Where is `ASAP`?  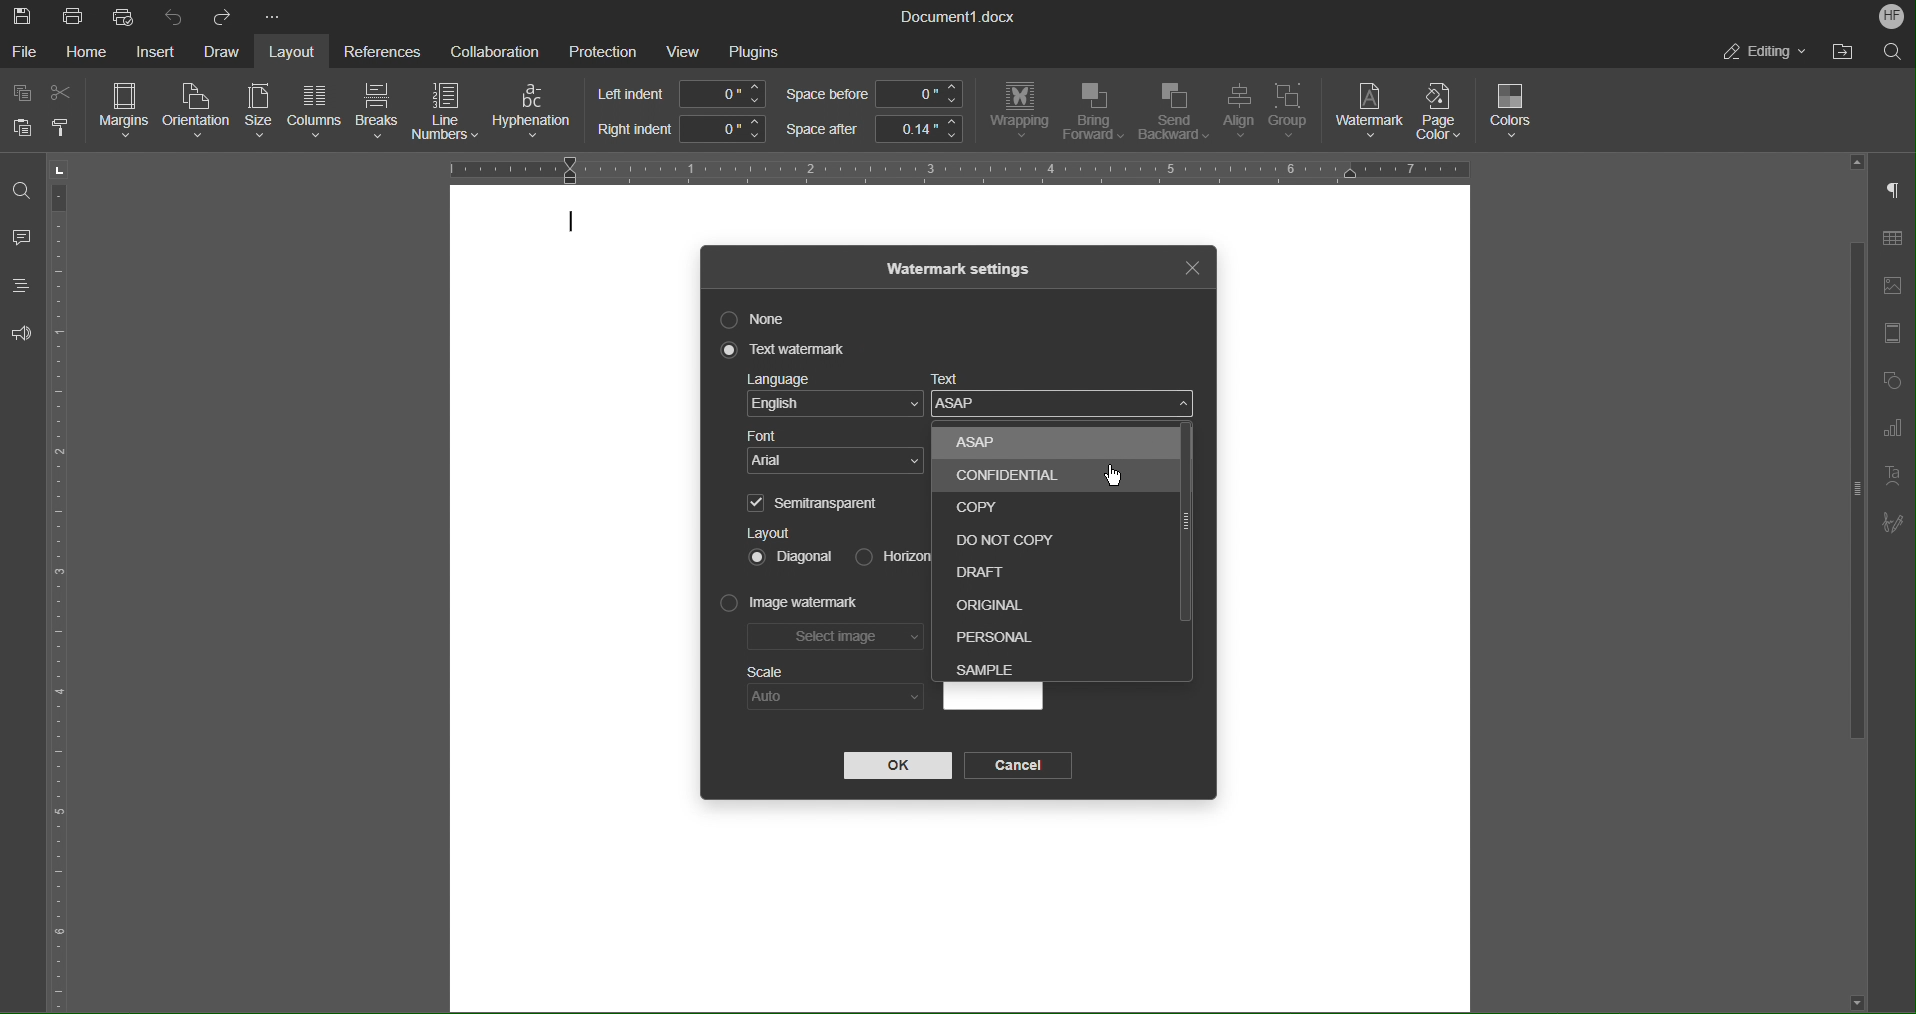
ASAP is located at coordinates (1040, 444).